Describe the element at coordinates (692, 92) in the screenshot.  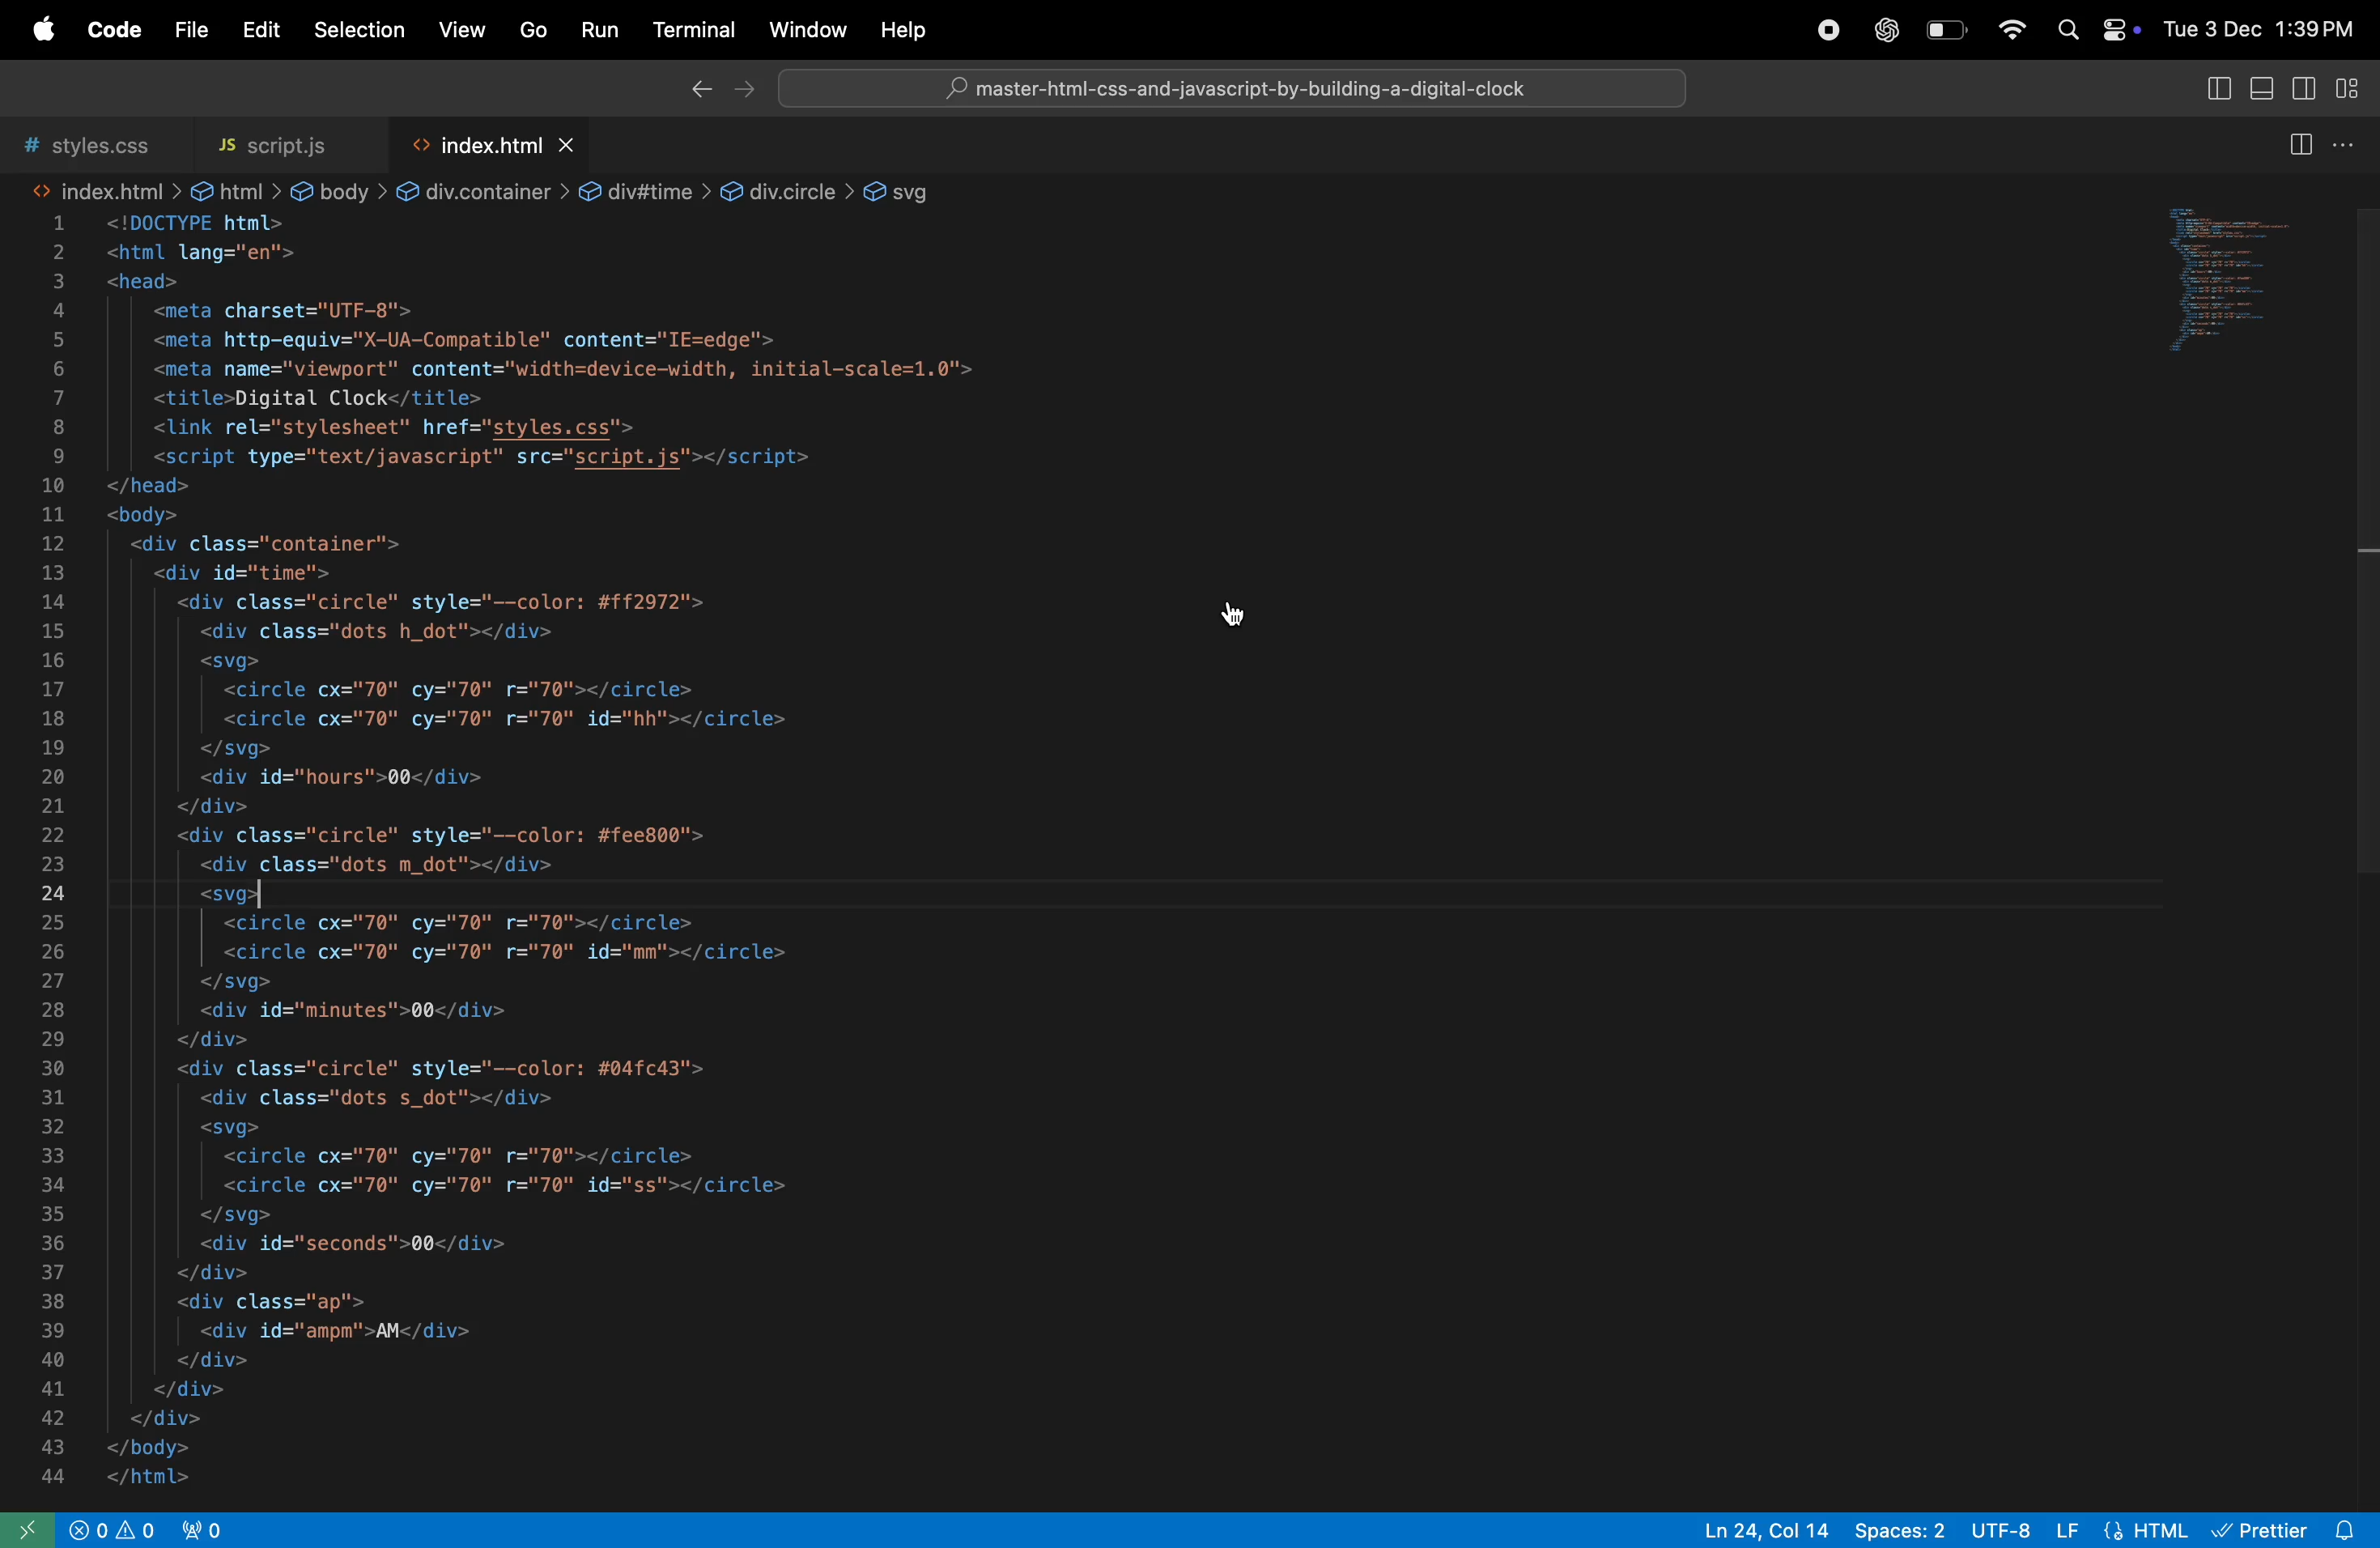
I see `go back` at that location.